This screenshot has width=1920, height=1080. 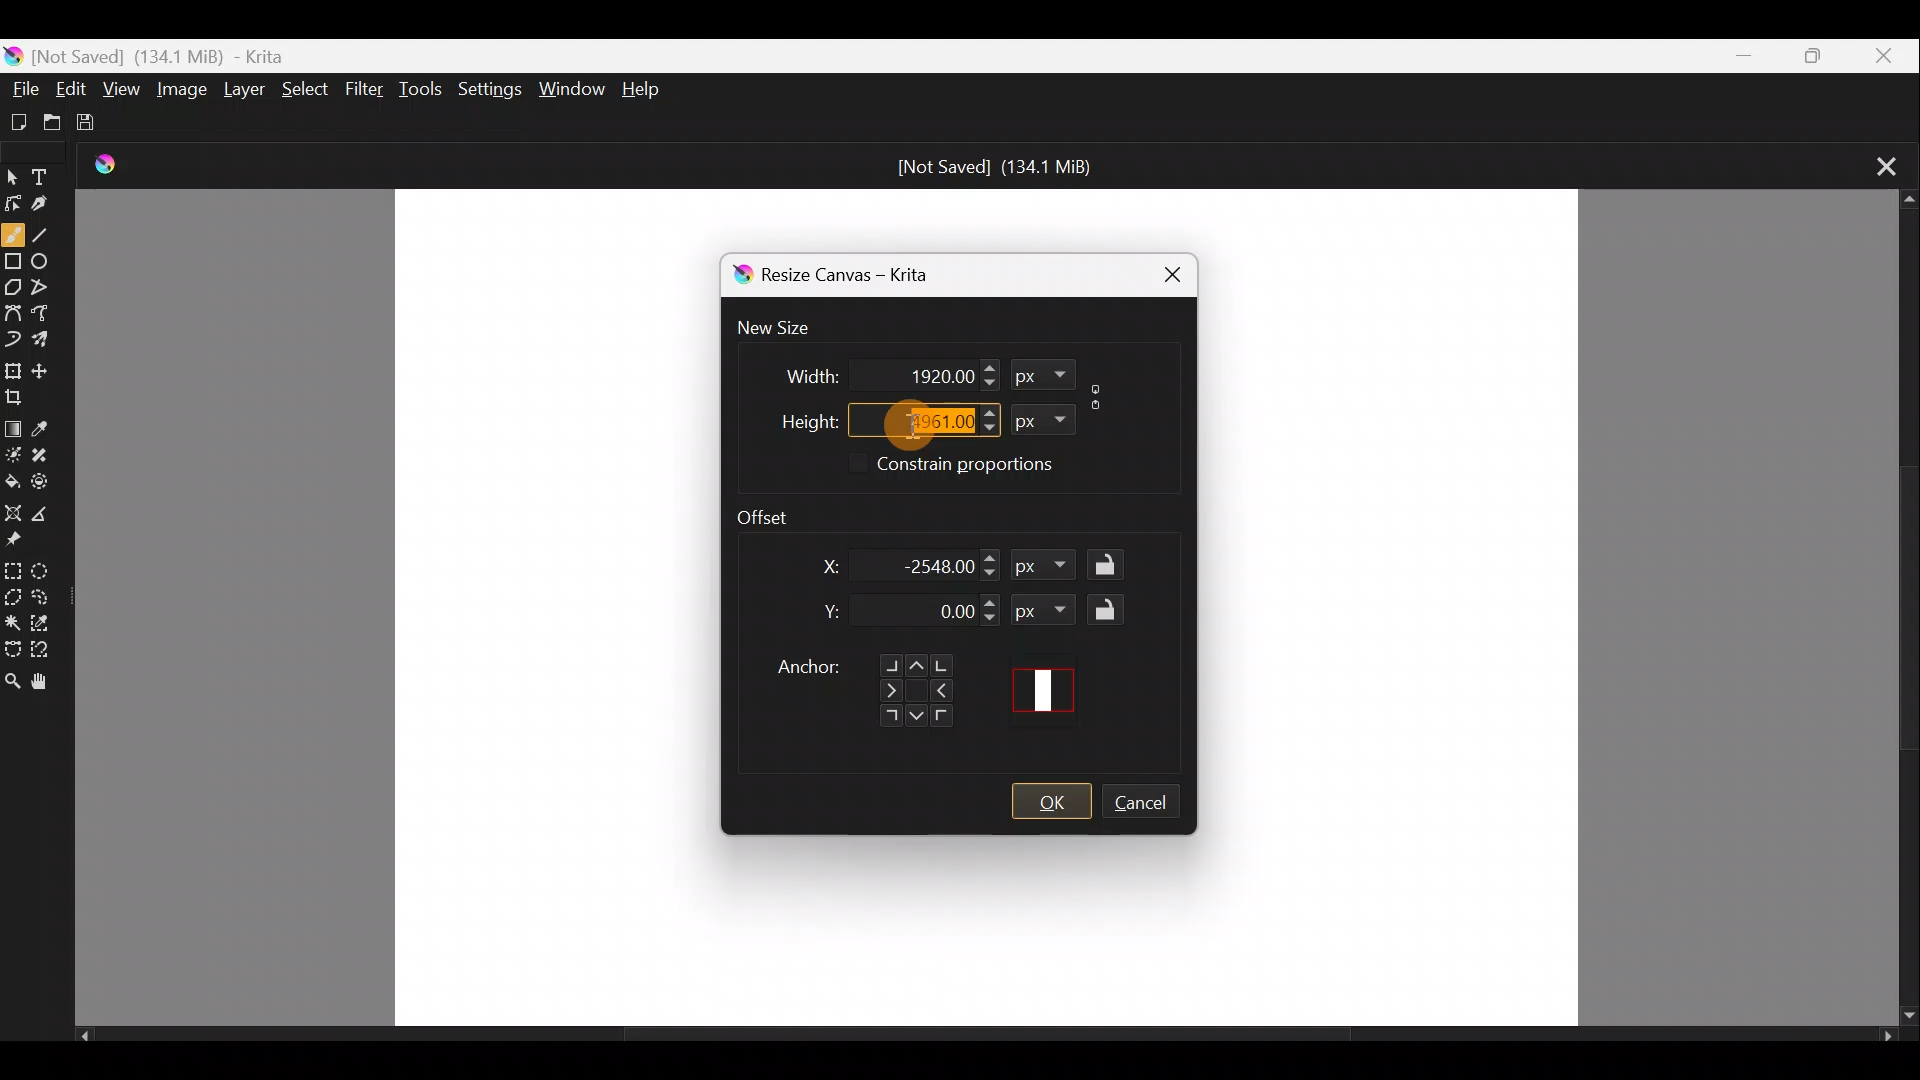 What do you see at coordinates (46, 311) in the screenshot?
I see `Freehand path tool` at bounding box center [46, 311].